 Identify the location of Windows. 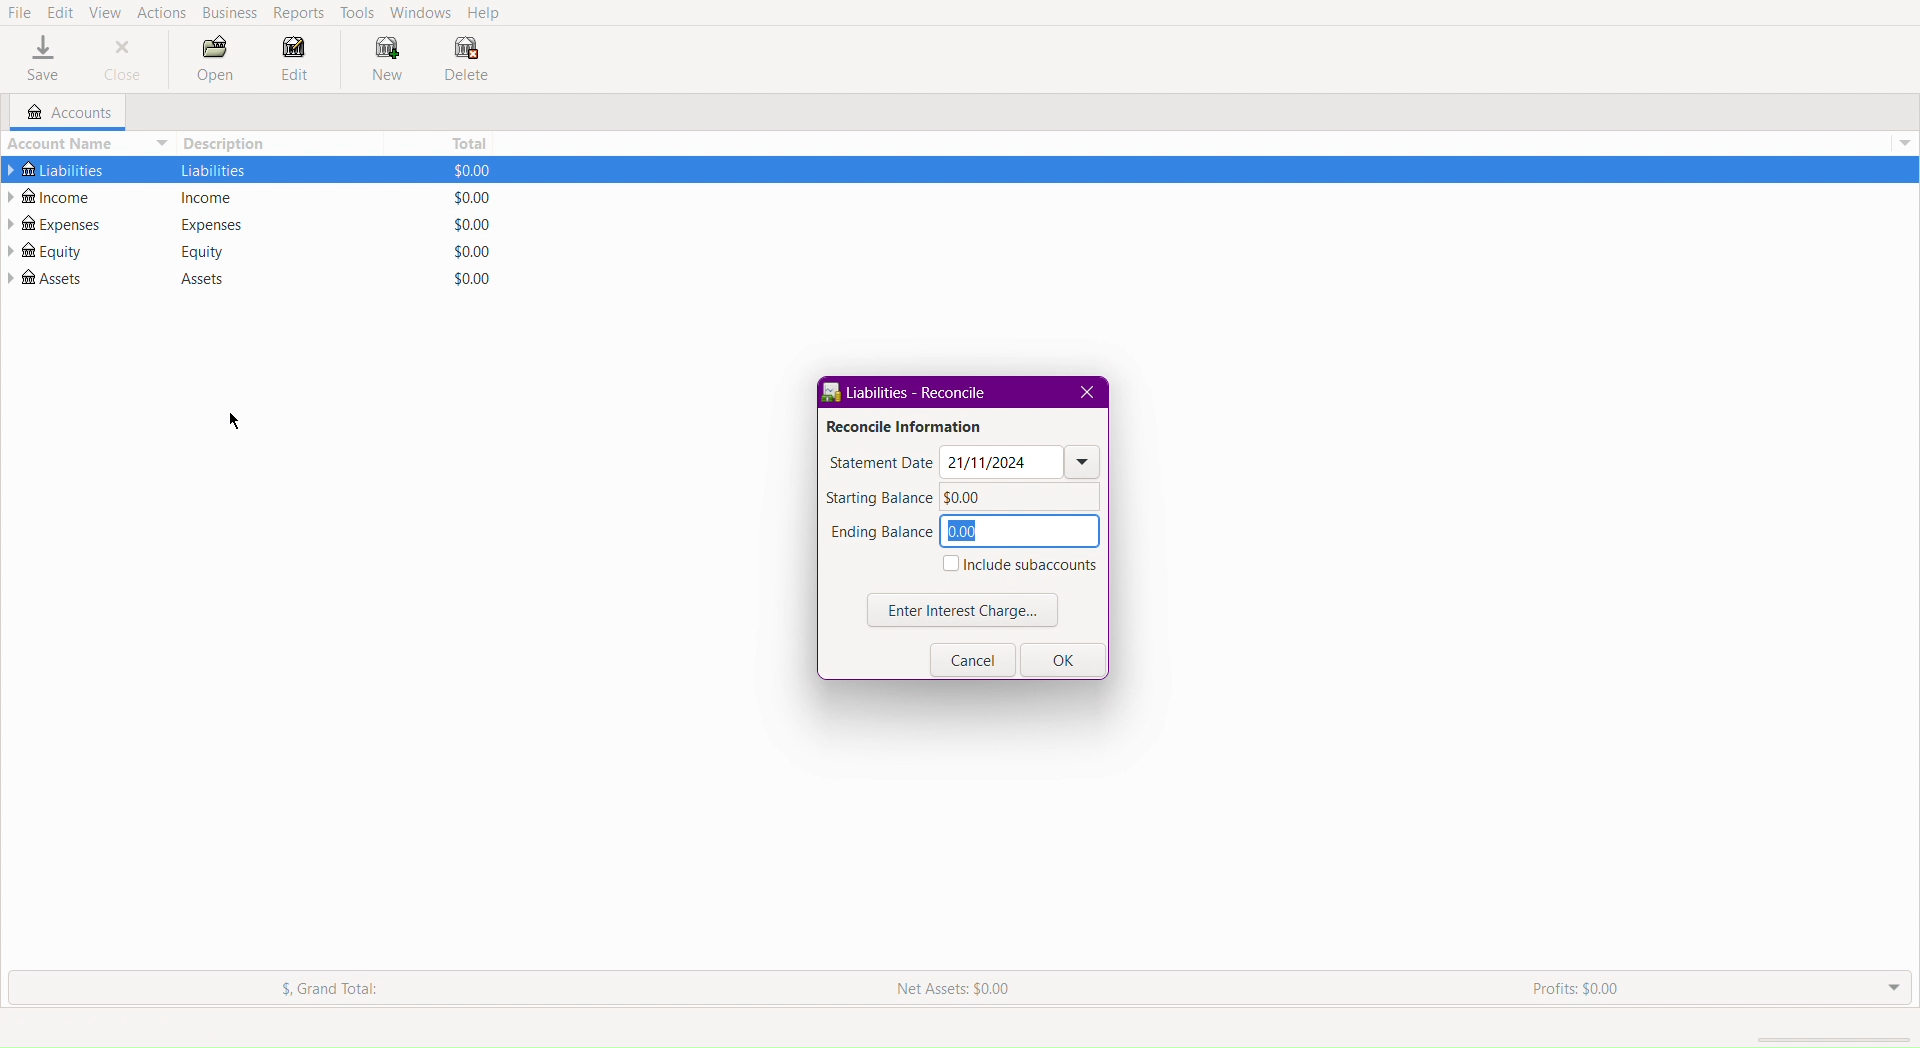
(423, 13).